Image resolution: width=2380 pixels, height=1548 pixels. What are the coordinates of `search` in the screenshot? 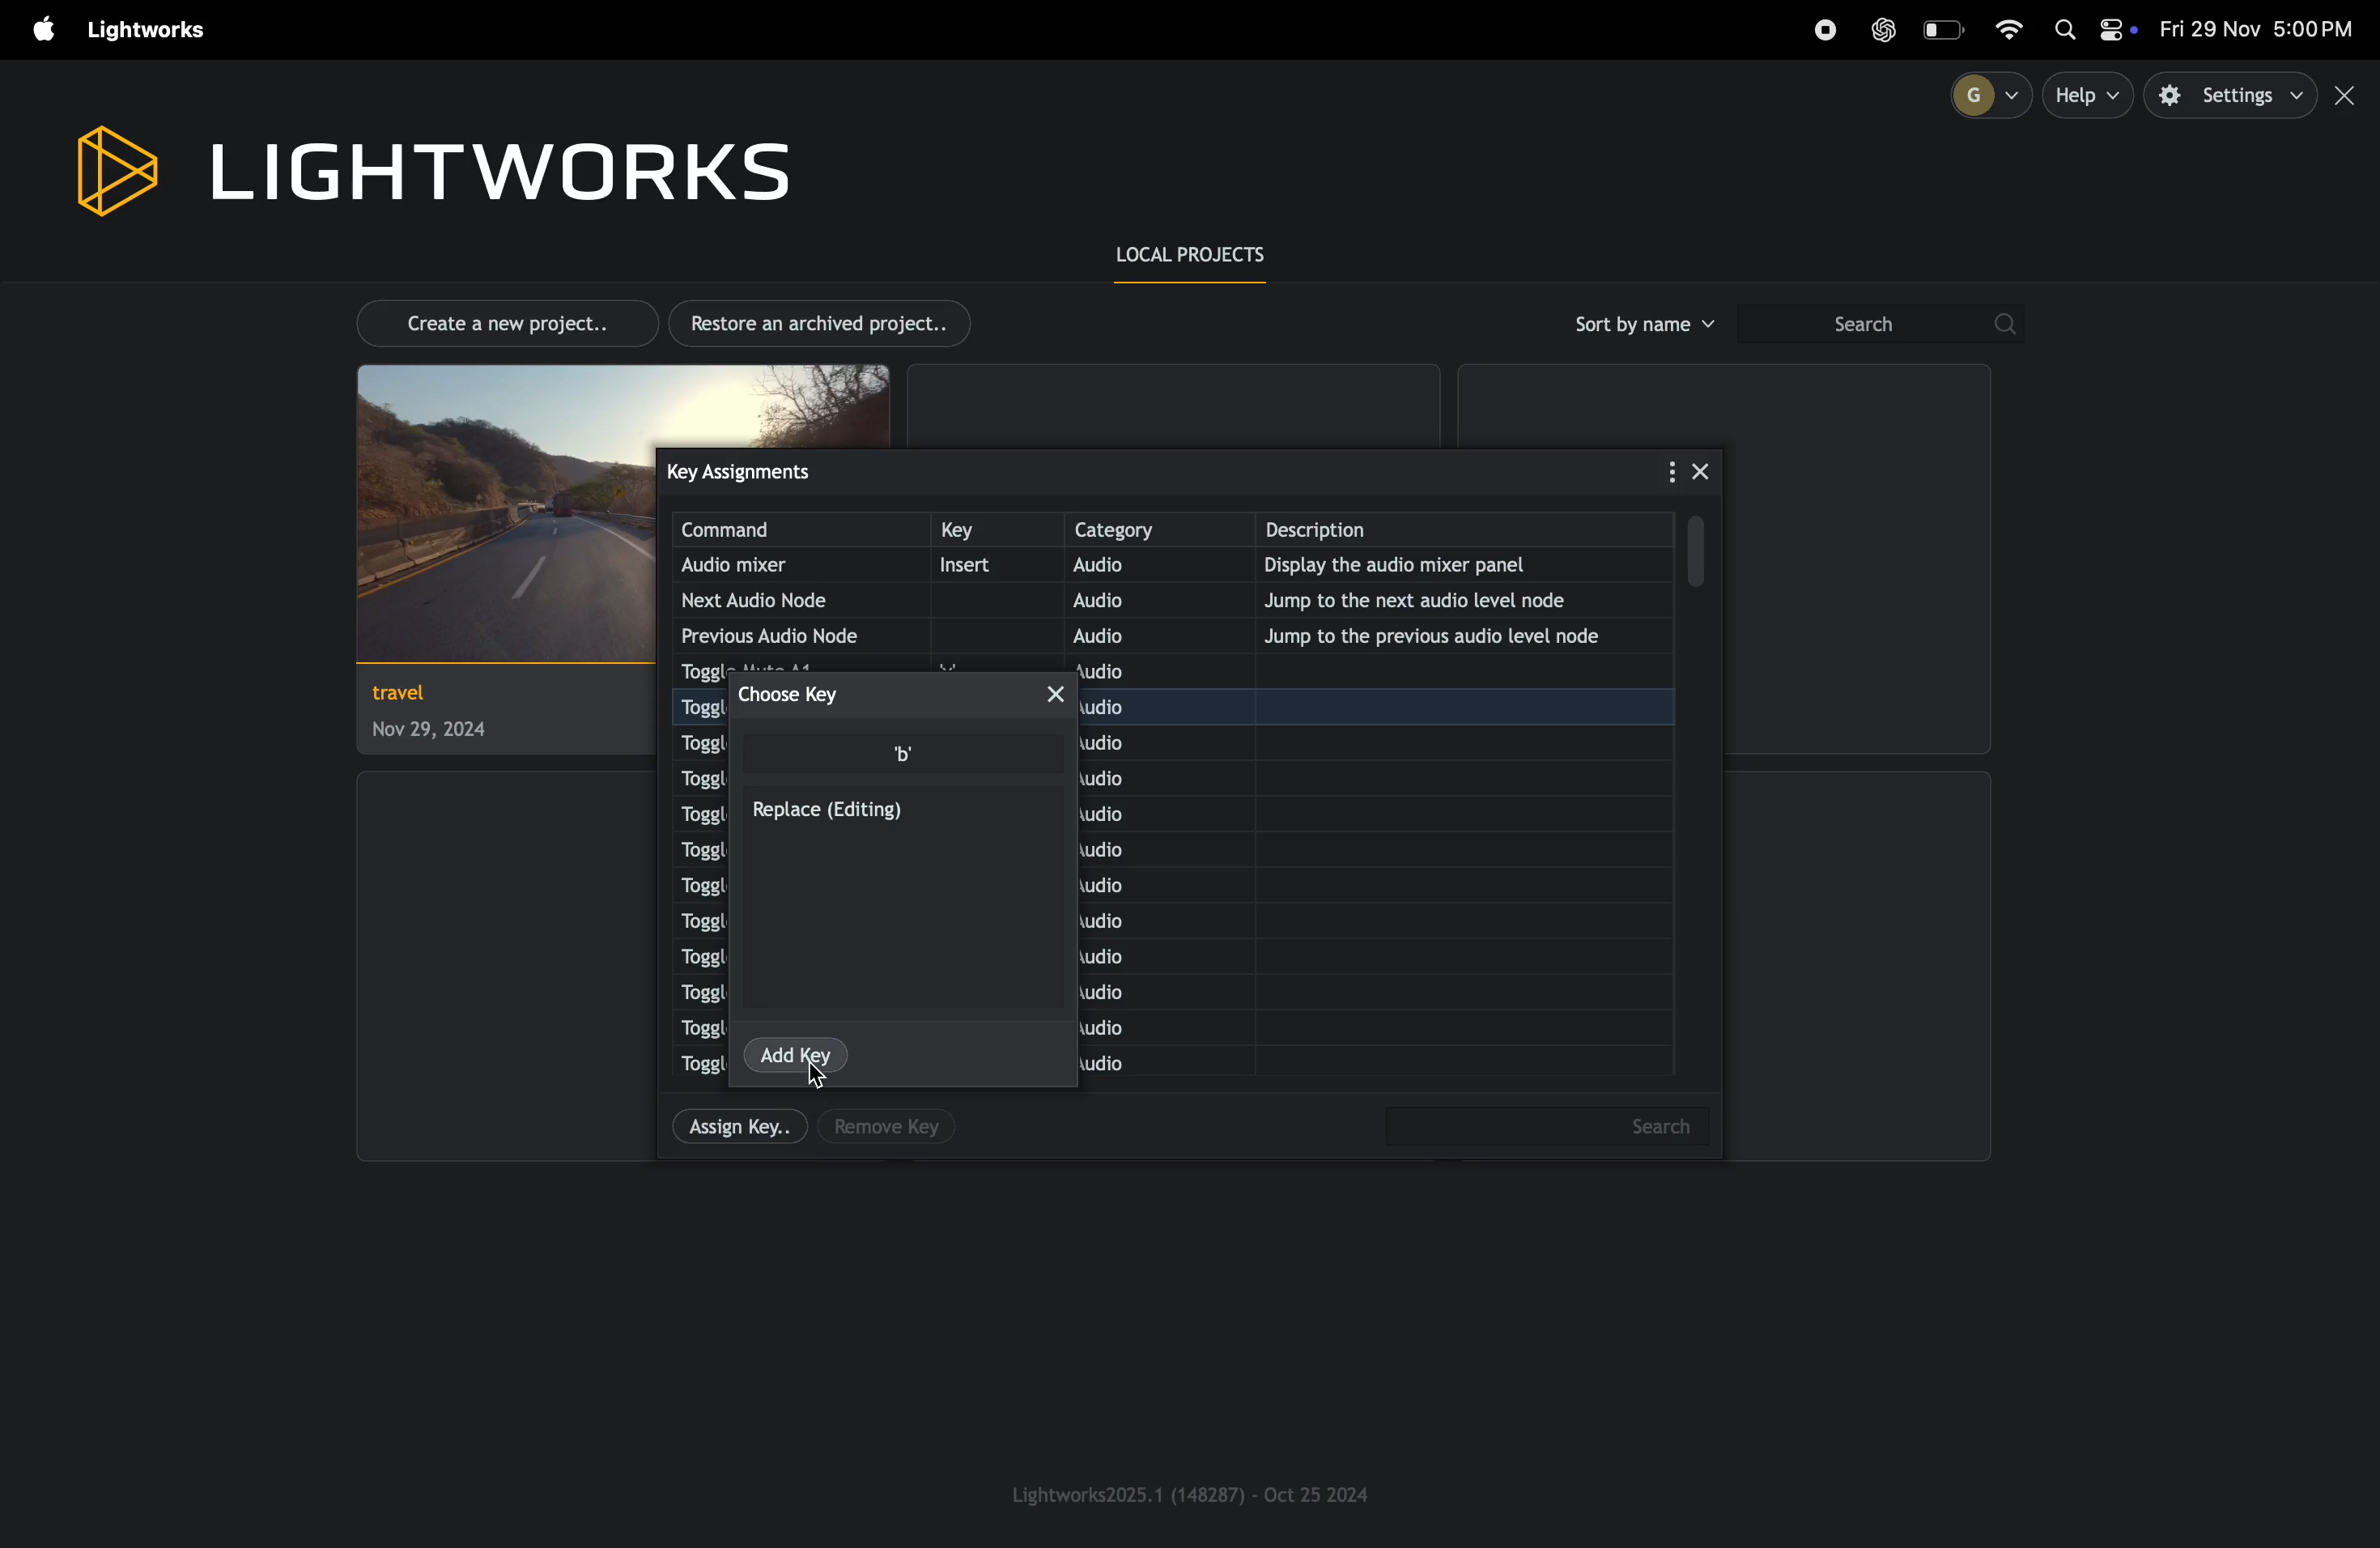 It's located at (1879, 325).